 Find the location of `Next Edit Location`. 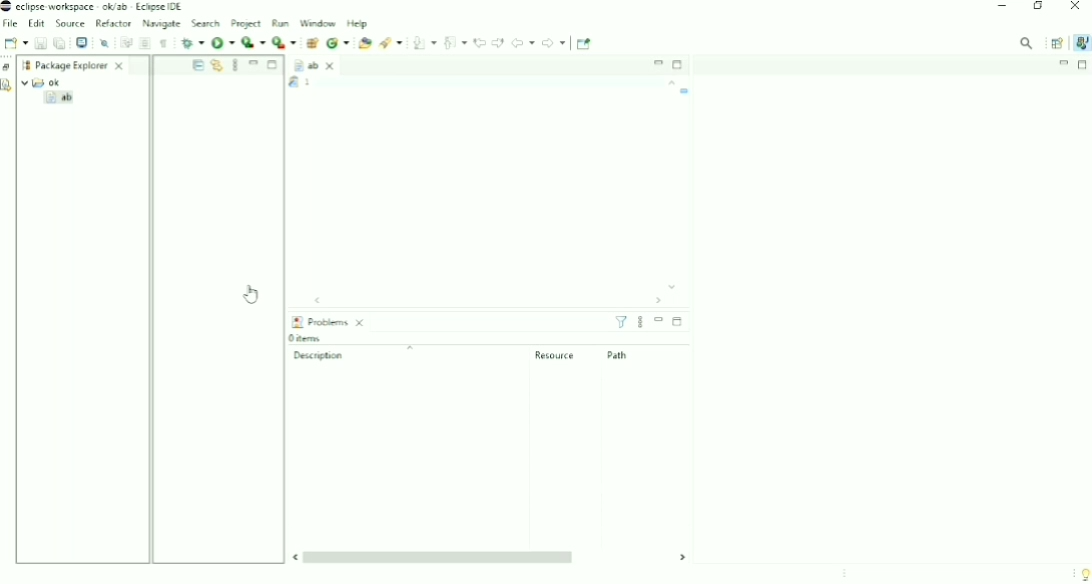

Next Edit Location is located at coordinates (498, 42).